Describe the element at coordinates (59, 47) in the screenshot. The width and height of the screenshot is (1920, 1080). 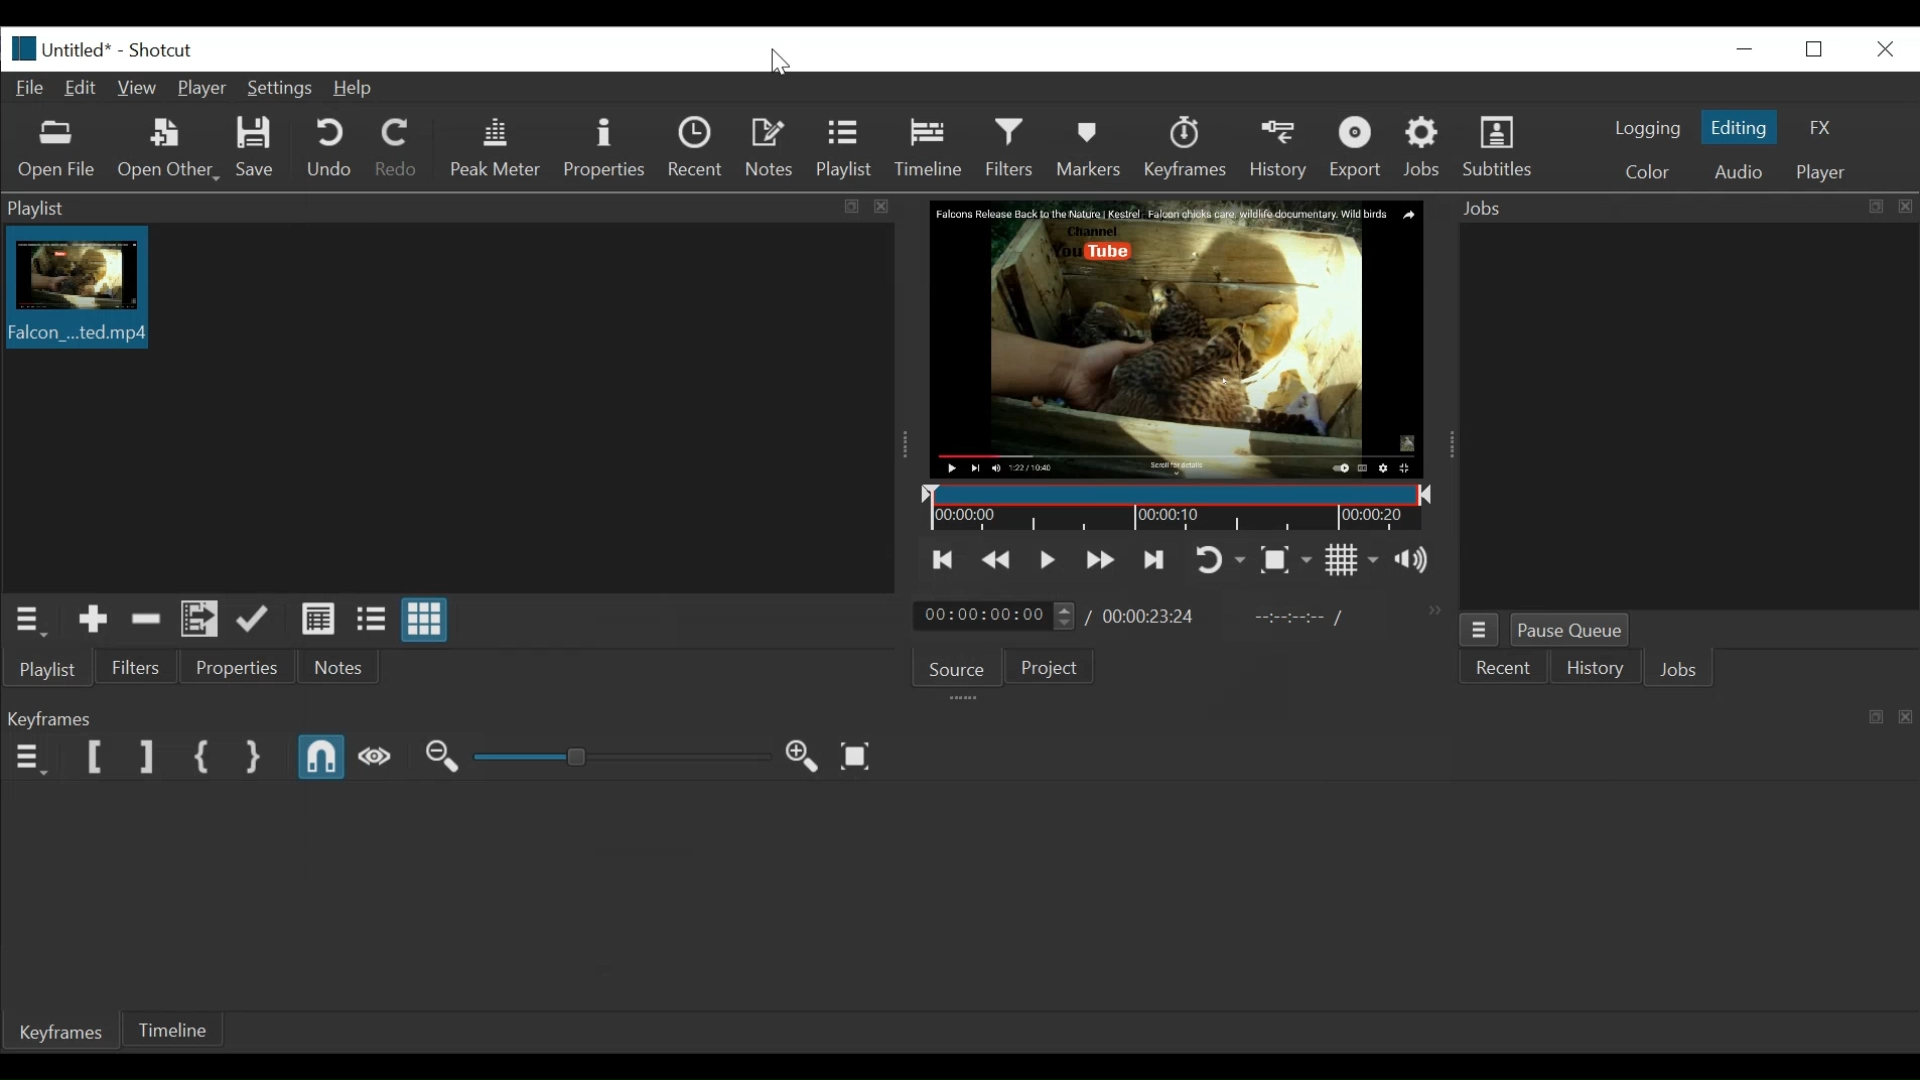
I see `File name` at that location.